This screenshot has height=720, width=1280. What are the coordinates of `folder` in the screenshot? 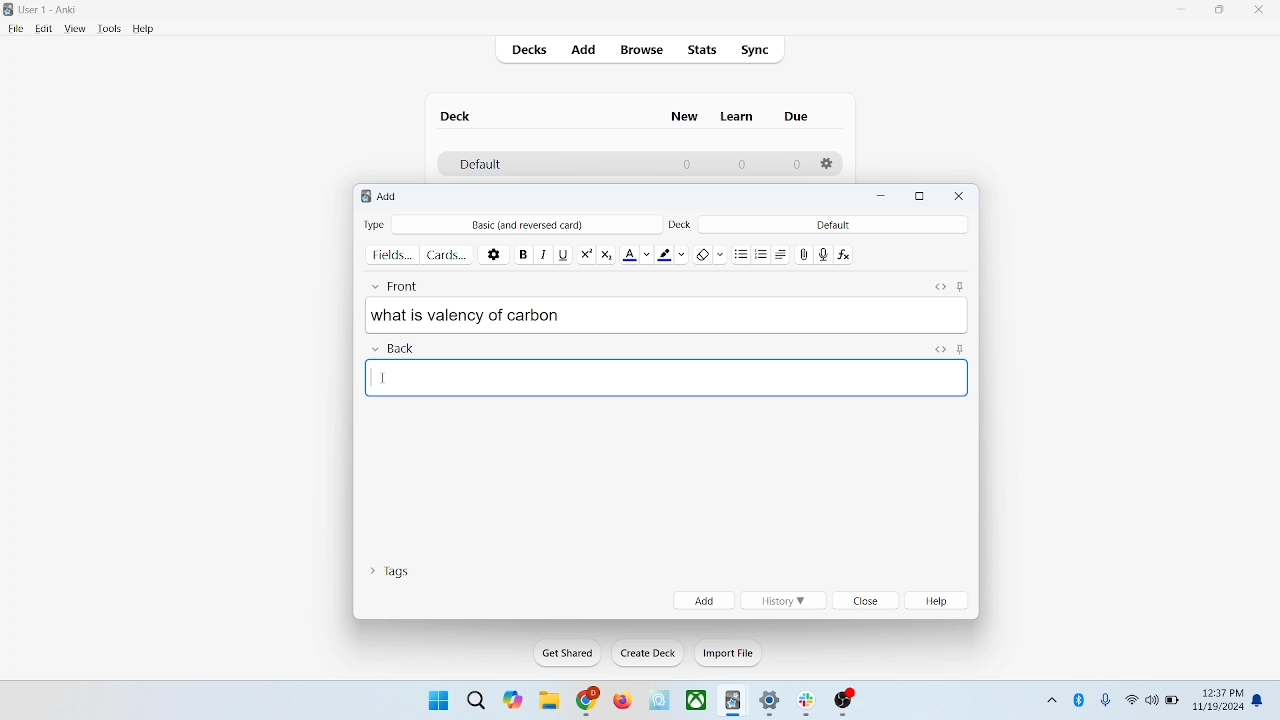 It's located at (548, 702).